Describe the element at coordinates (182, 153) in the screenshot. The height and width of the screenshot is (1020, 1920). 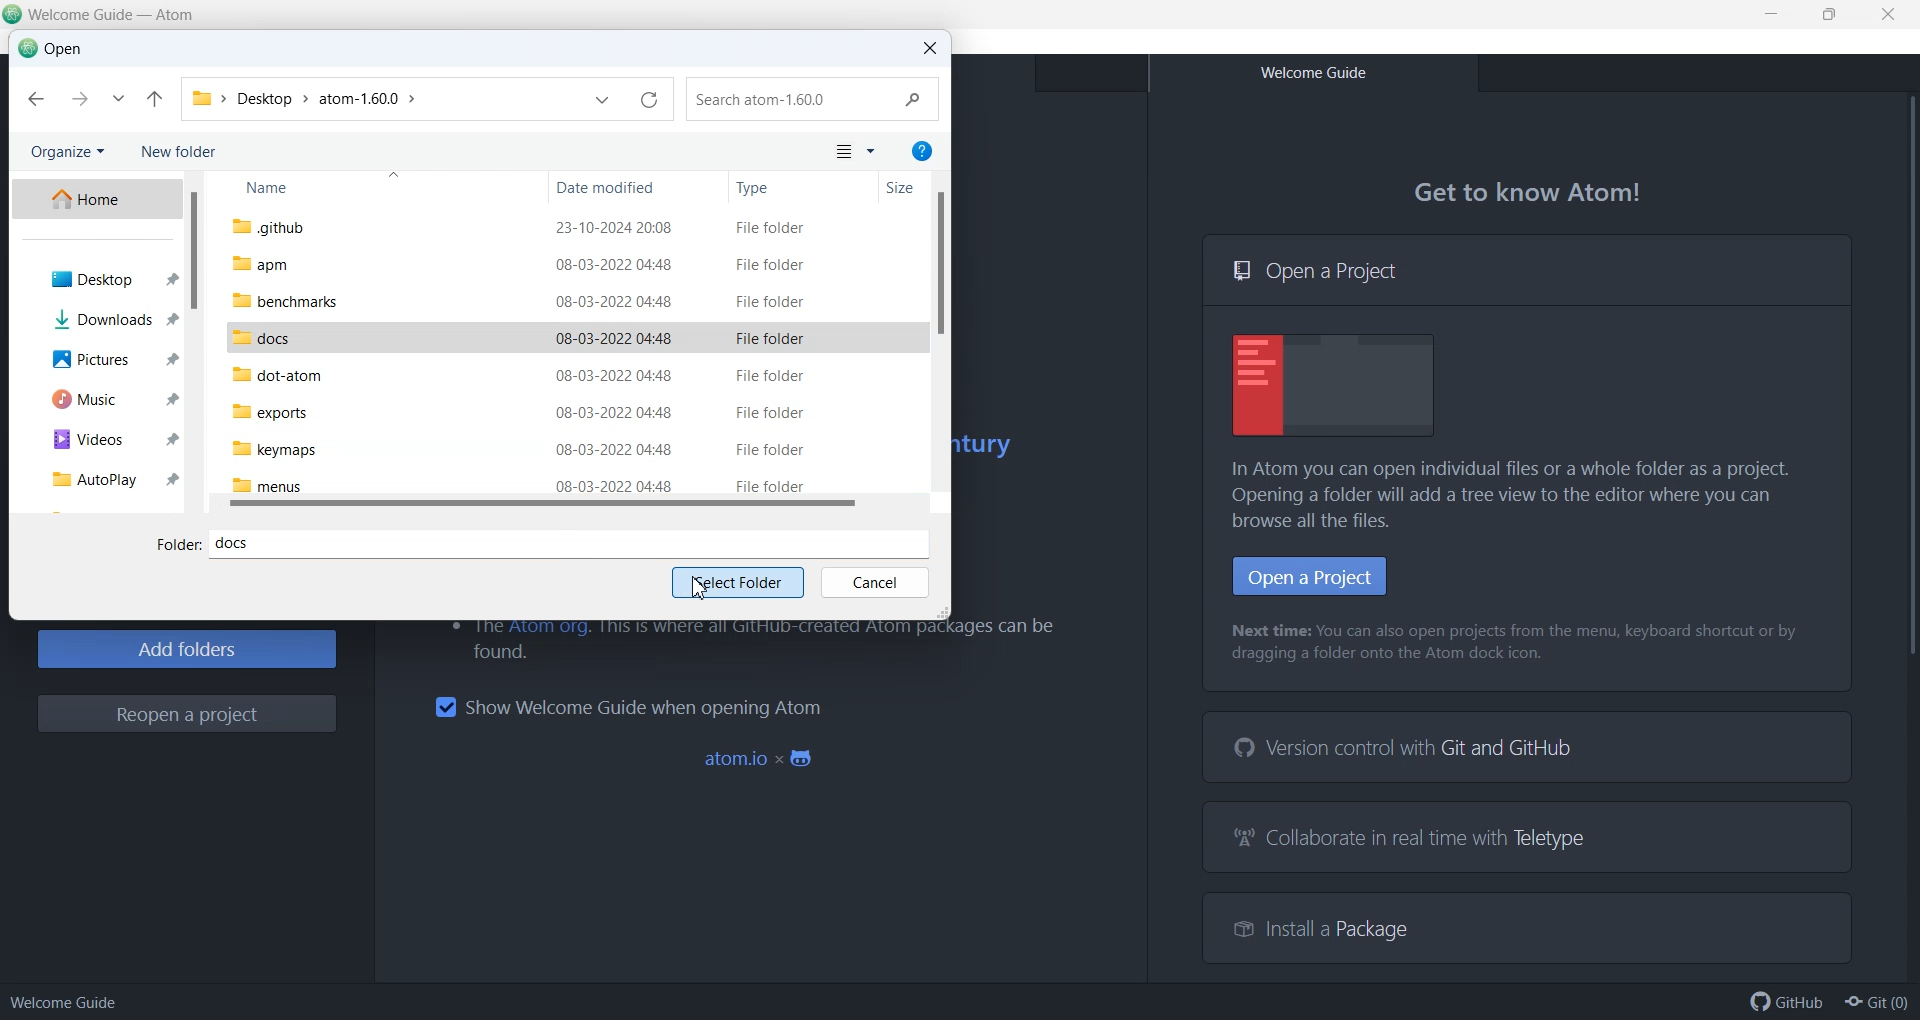
I see `New folder` at that location.